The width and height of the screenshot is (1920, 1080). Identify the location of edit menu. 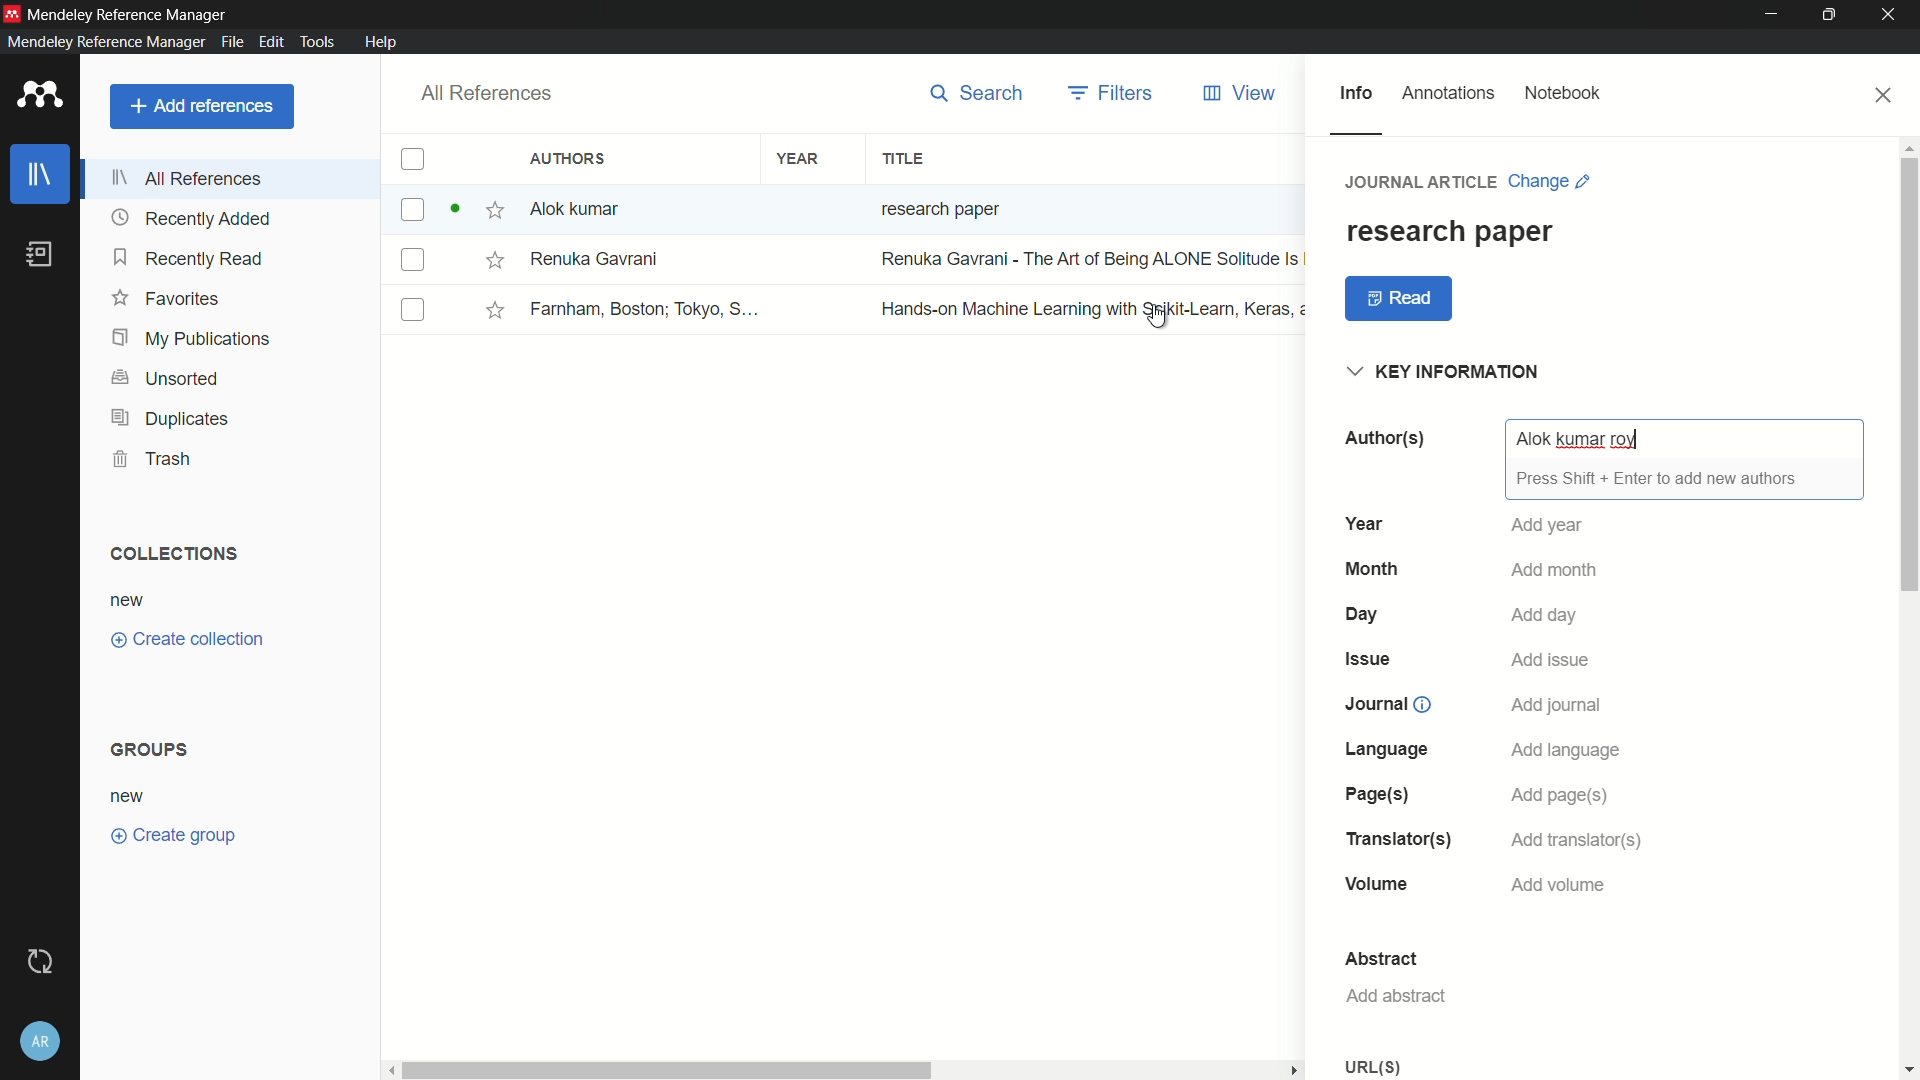
(269, 42).